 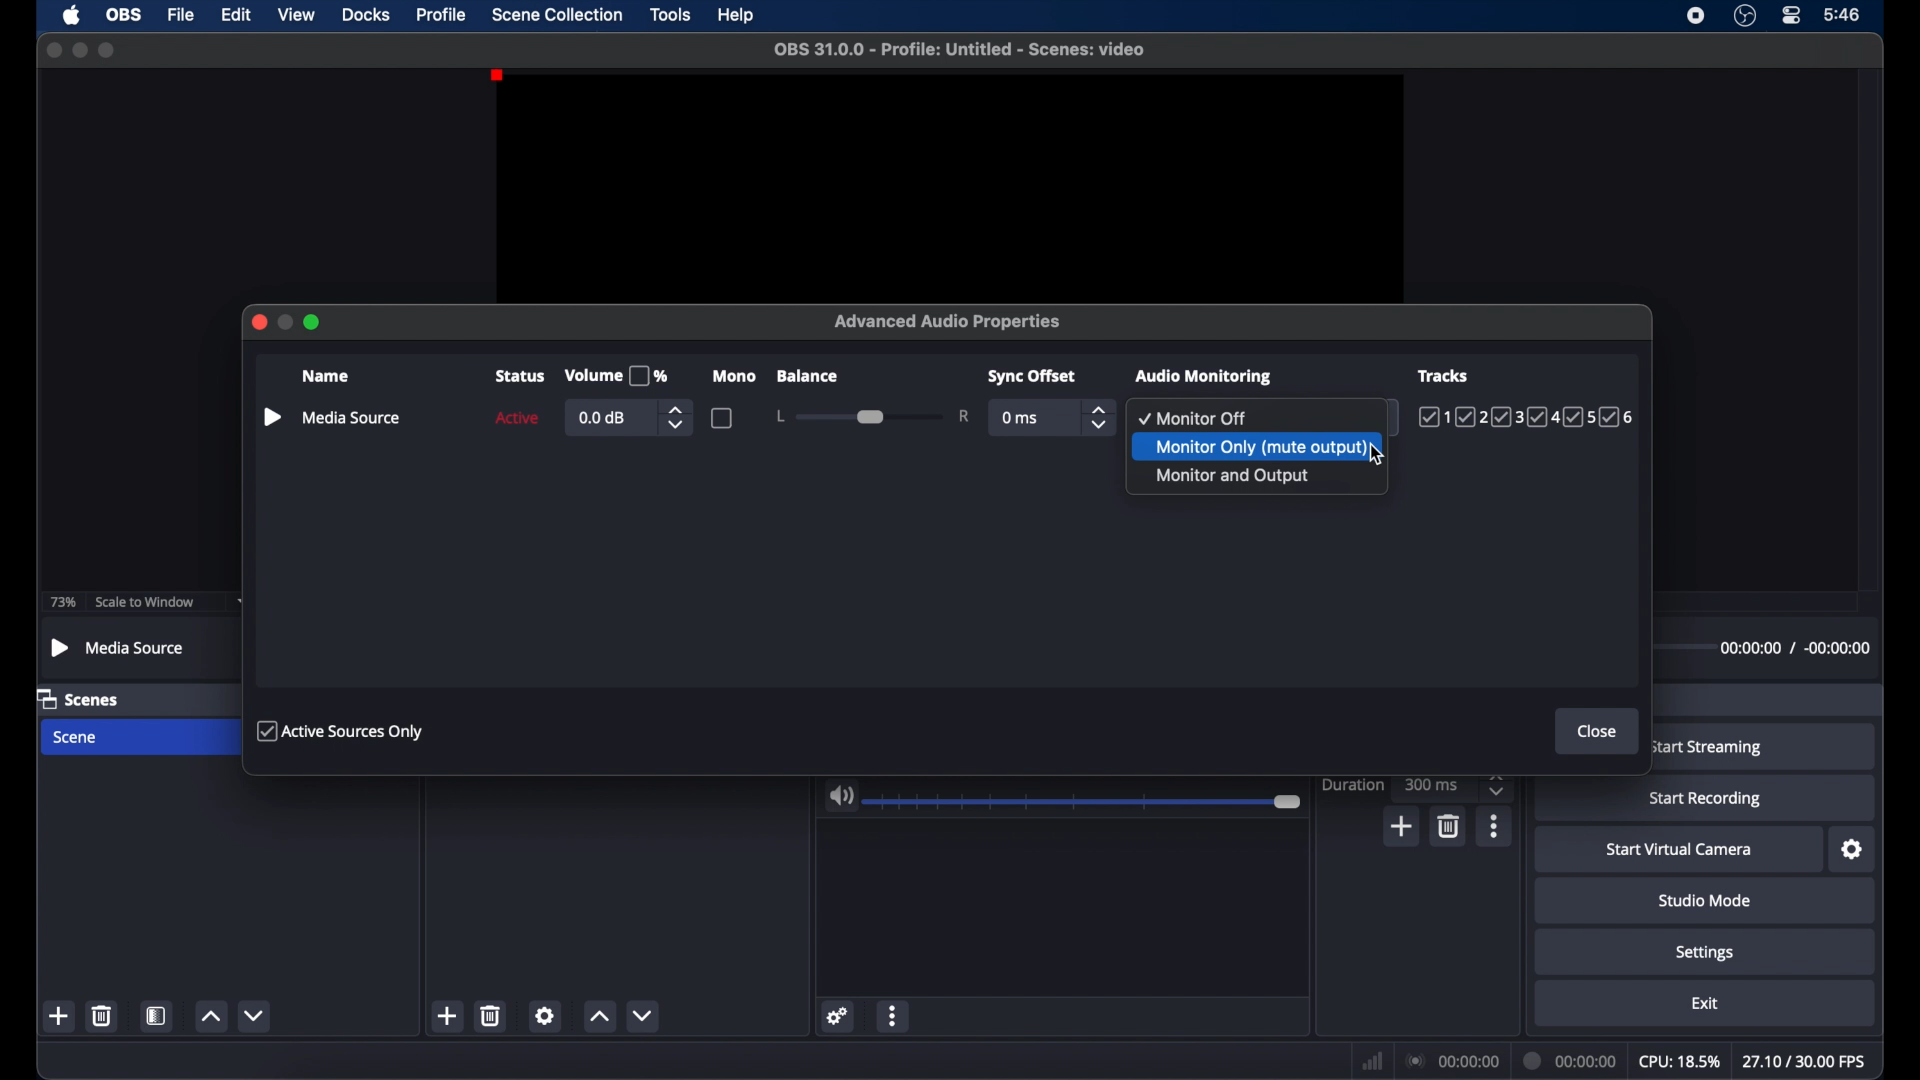 What do you see at coordinates (1708, 799) in the screenshot?
I see `start recording` at bounding box center [1708, 799].